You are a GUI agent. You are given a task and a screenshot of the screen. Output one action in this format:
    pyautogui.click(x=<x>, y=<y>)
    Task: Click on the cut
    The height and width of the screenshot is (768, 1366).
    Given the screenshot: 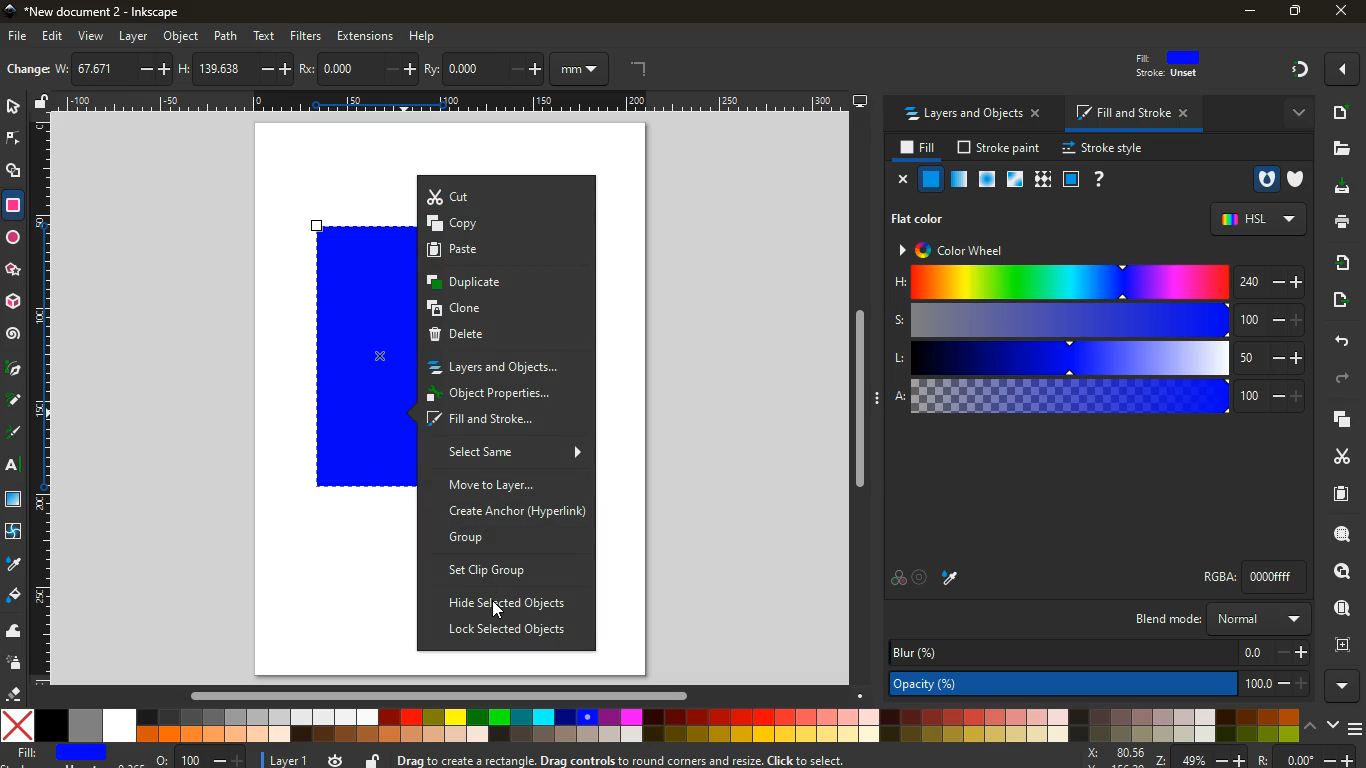 What is the action you would take?
    pyautogui.click(x=507, y=196)
    